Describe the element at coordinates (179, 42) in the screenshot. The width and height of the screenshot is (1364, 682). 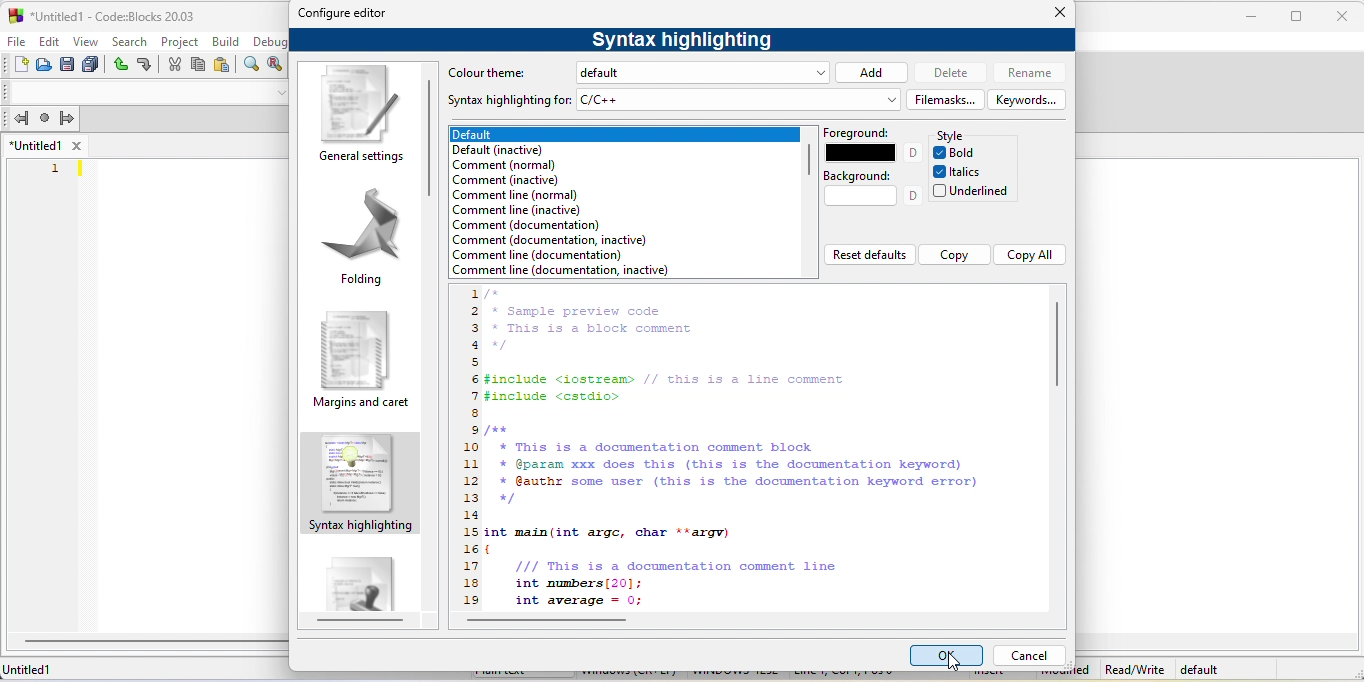
I see `project` at that location.